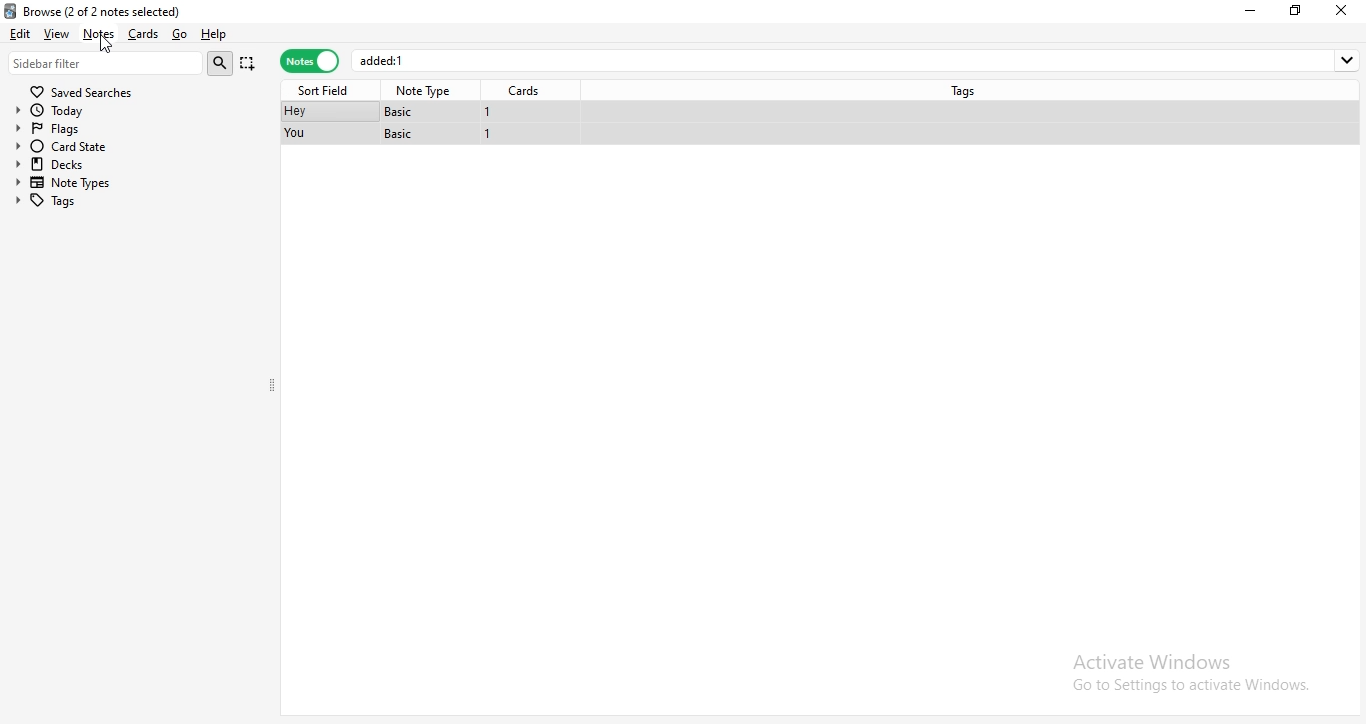 Image resolution: width=1366 pixels, height=724 pixels. What do you see at coordinates (1254, 10) in the screenshot?
I see `minimise` at bounding box center [1254, 10].